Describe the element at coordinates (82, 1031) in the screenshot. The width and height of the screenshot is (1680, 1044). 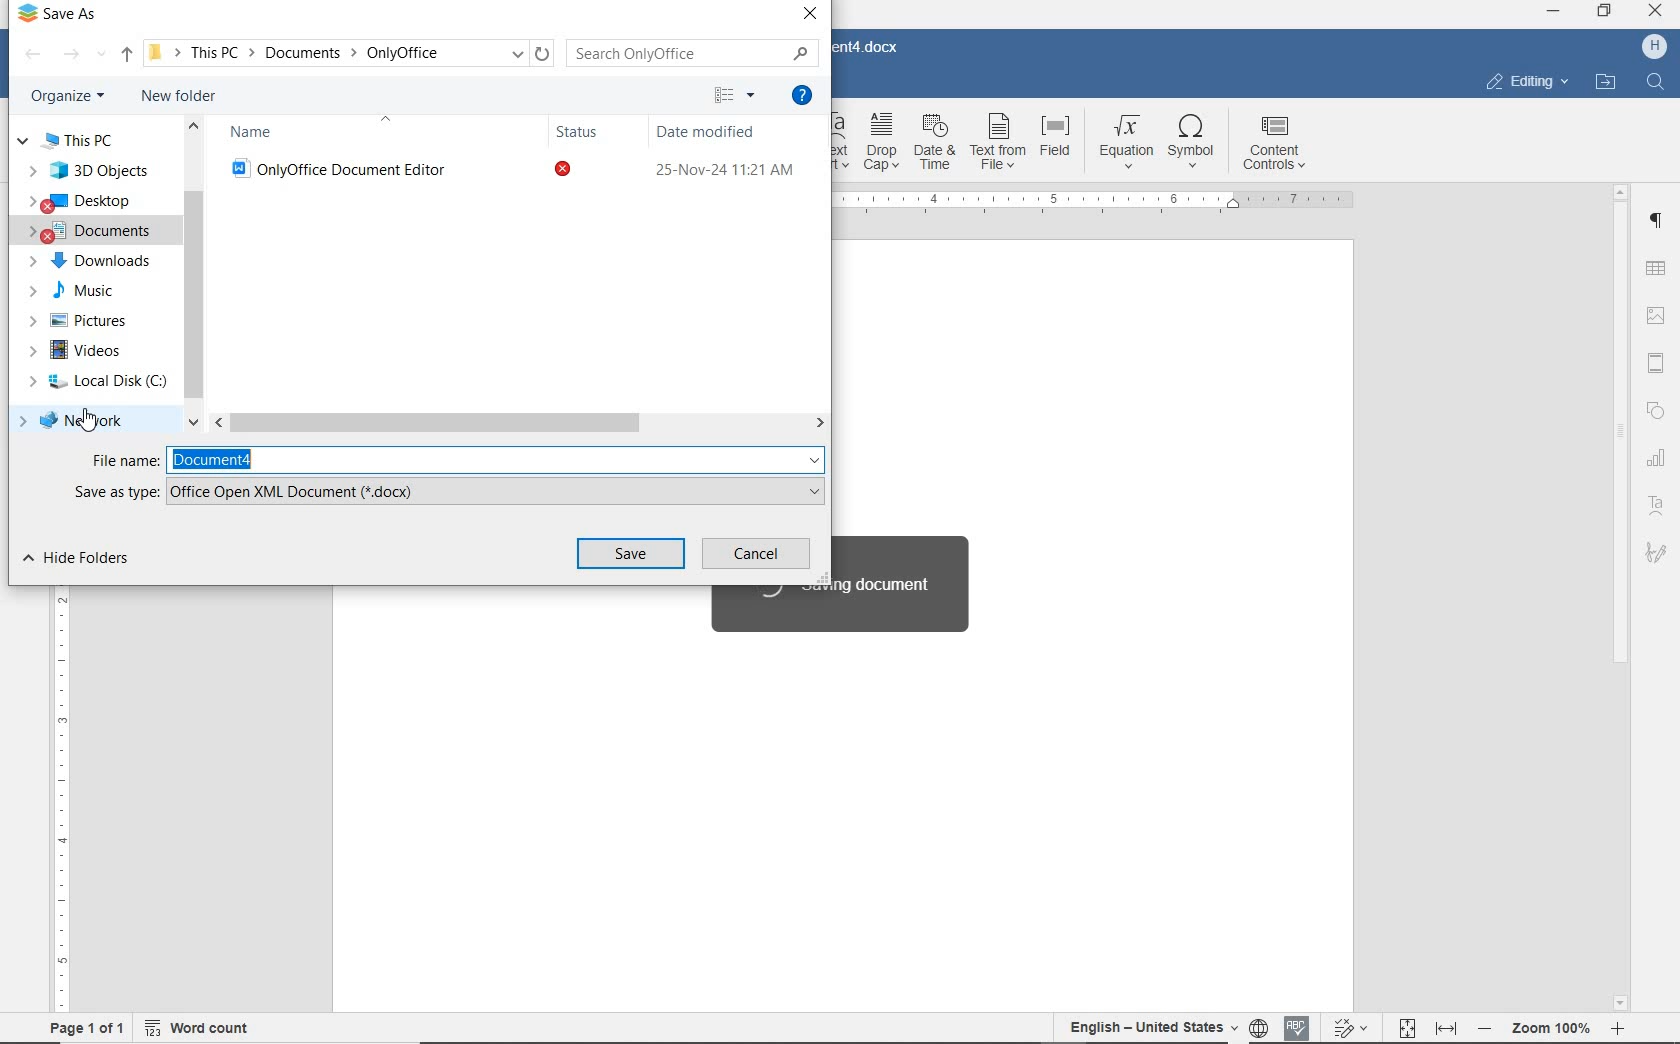
I see `page 1 of 1` at that location.